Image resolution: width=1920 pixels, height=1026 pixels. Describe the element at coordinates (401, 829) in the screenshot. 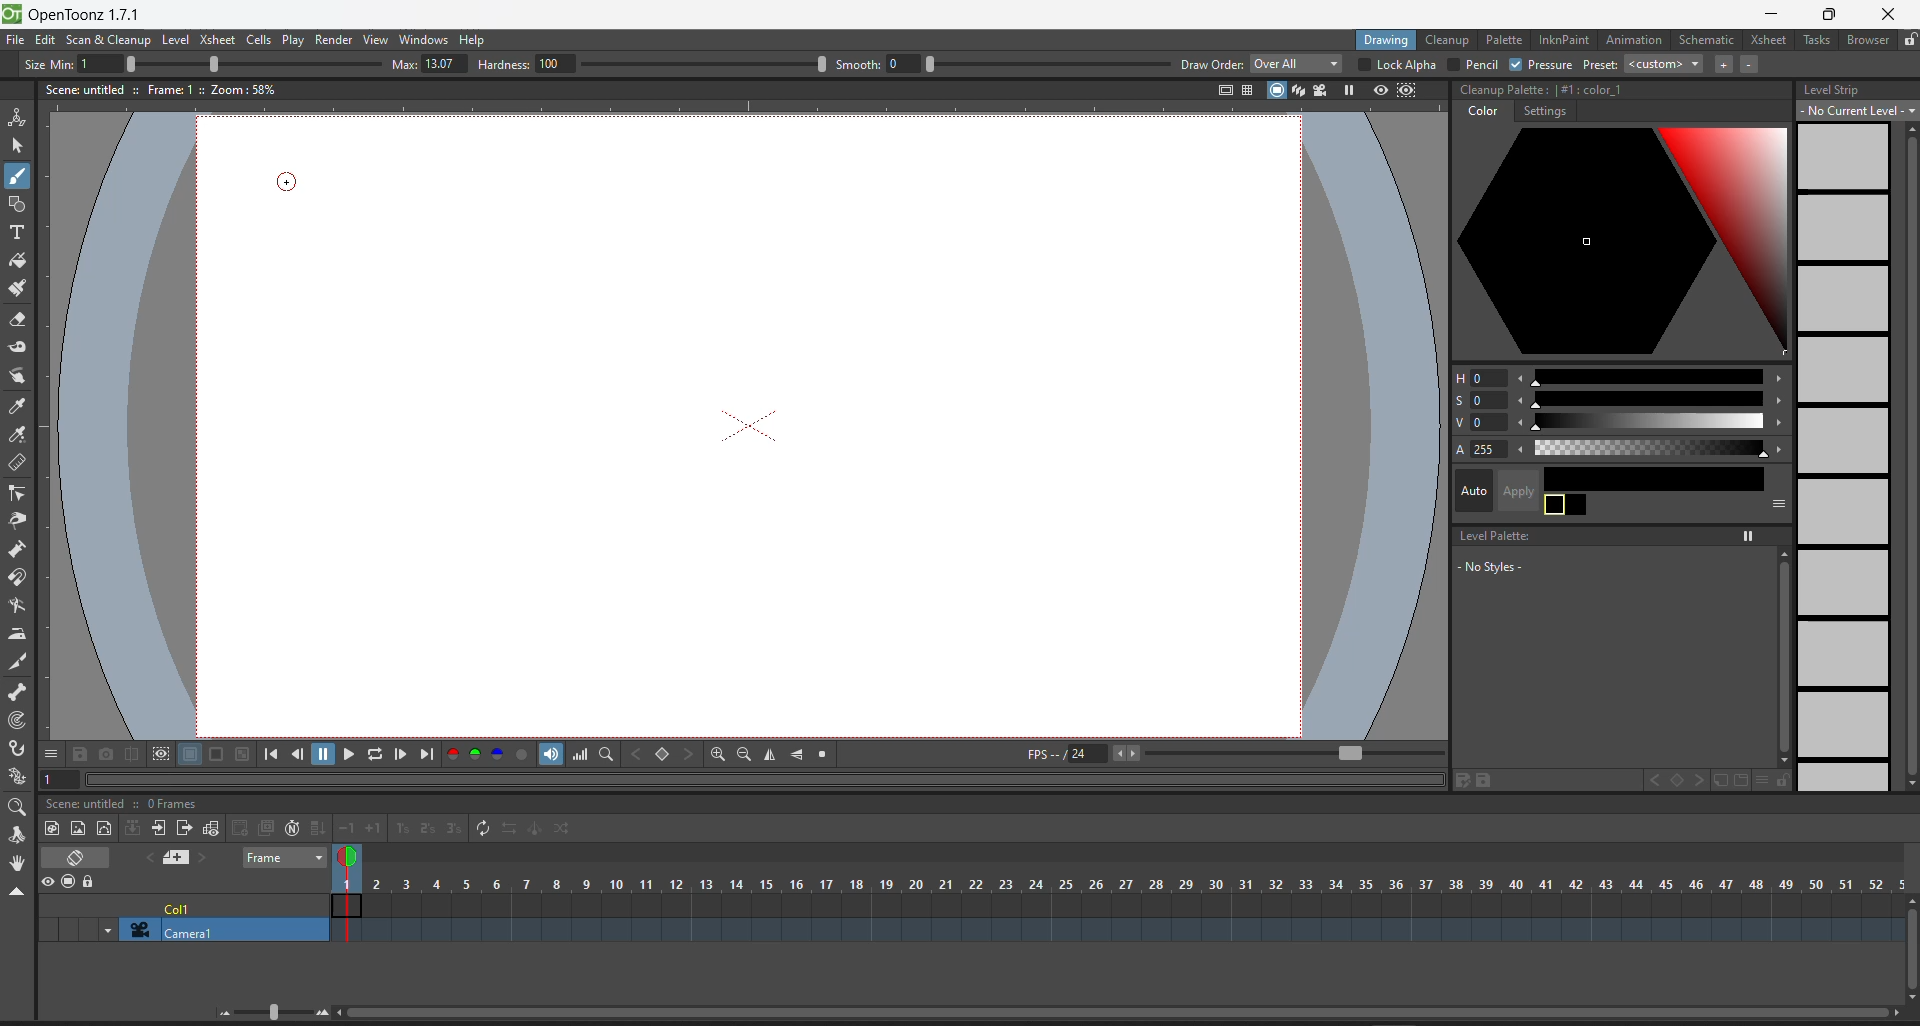

I see `reframe on 1` at that location.